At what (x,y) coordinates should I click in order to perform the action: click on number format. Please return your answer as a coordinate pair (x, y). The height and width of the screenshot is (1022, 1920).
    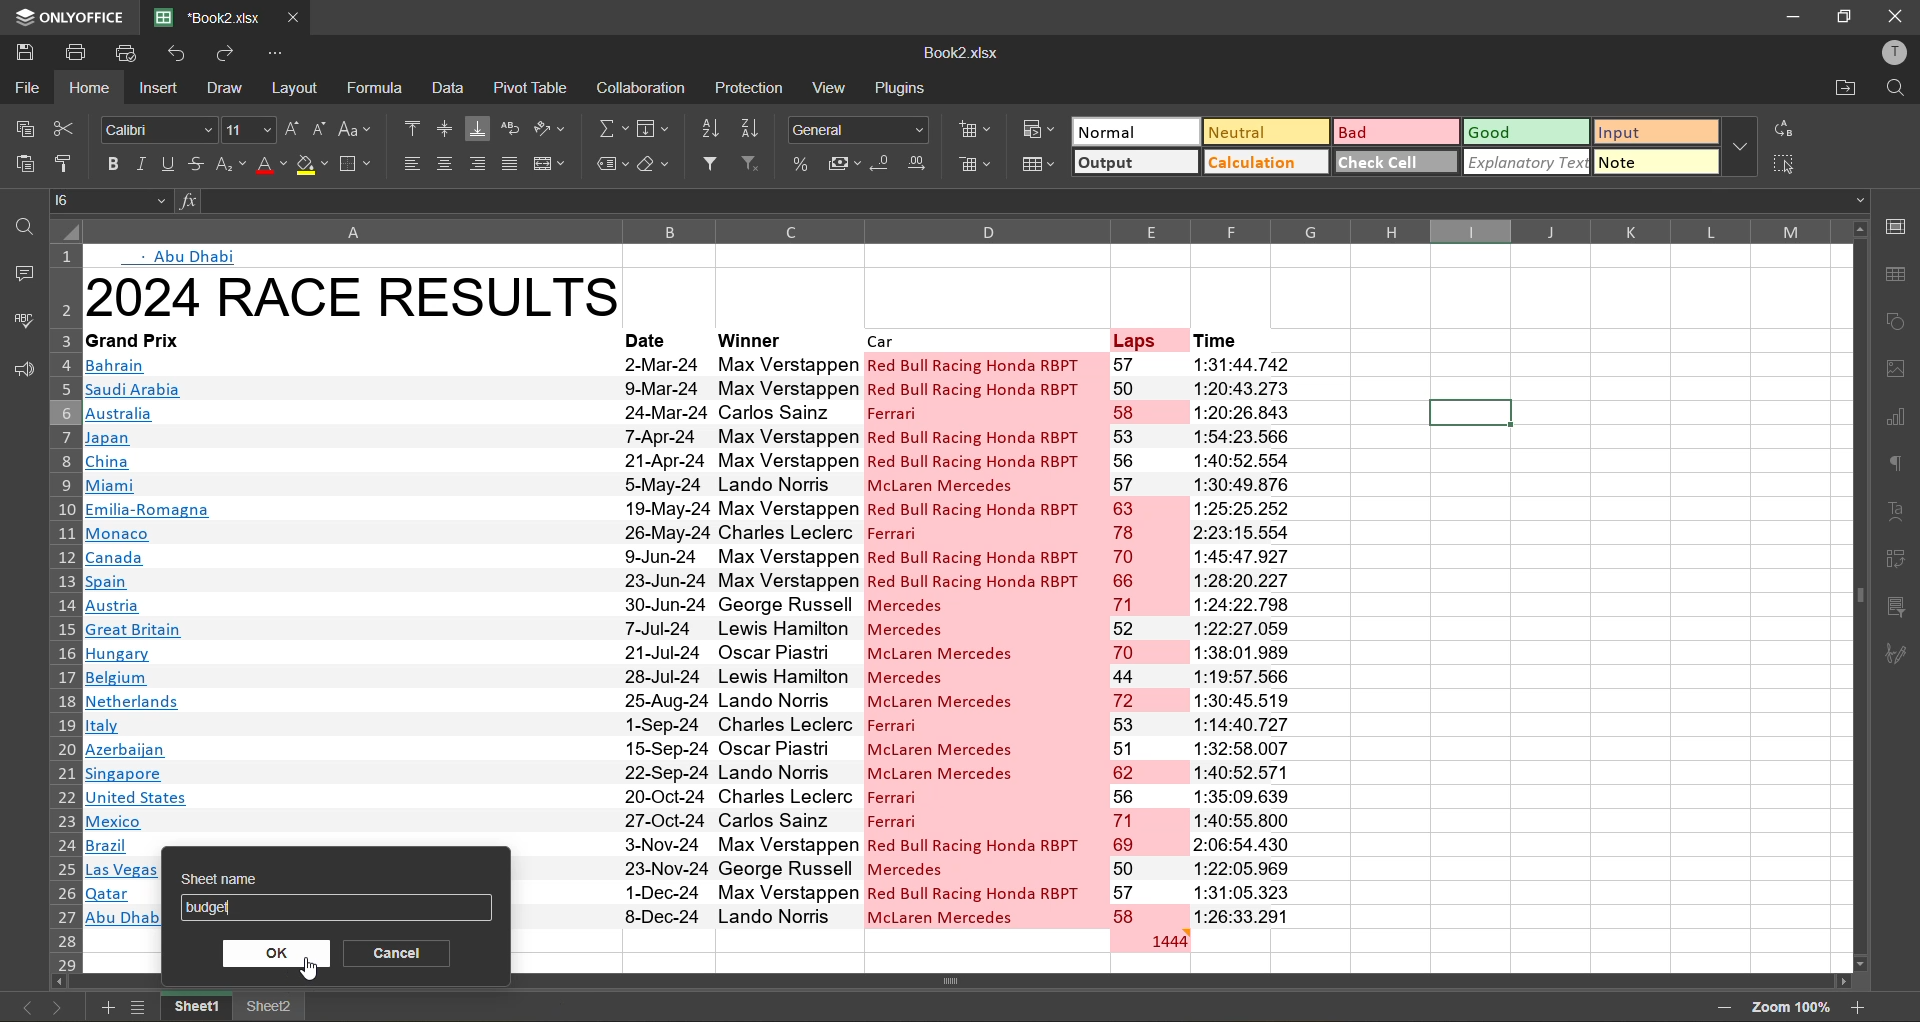
    Looking at the image, I should click on (860, 128).